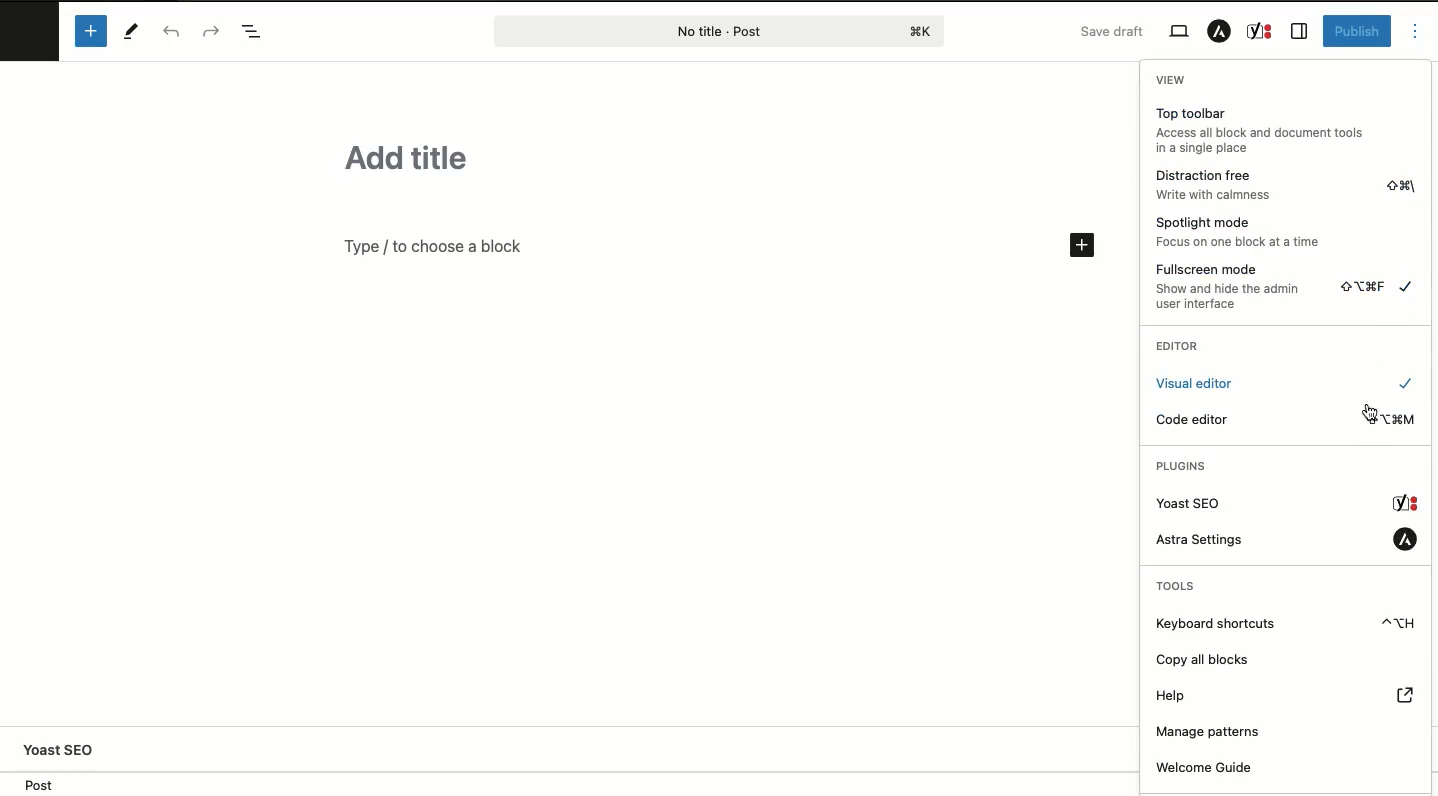  I want to click on Welcome guide, so click(1211, 768).